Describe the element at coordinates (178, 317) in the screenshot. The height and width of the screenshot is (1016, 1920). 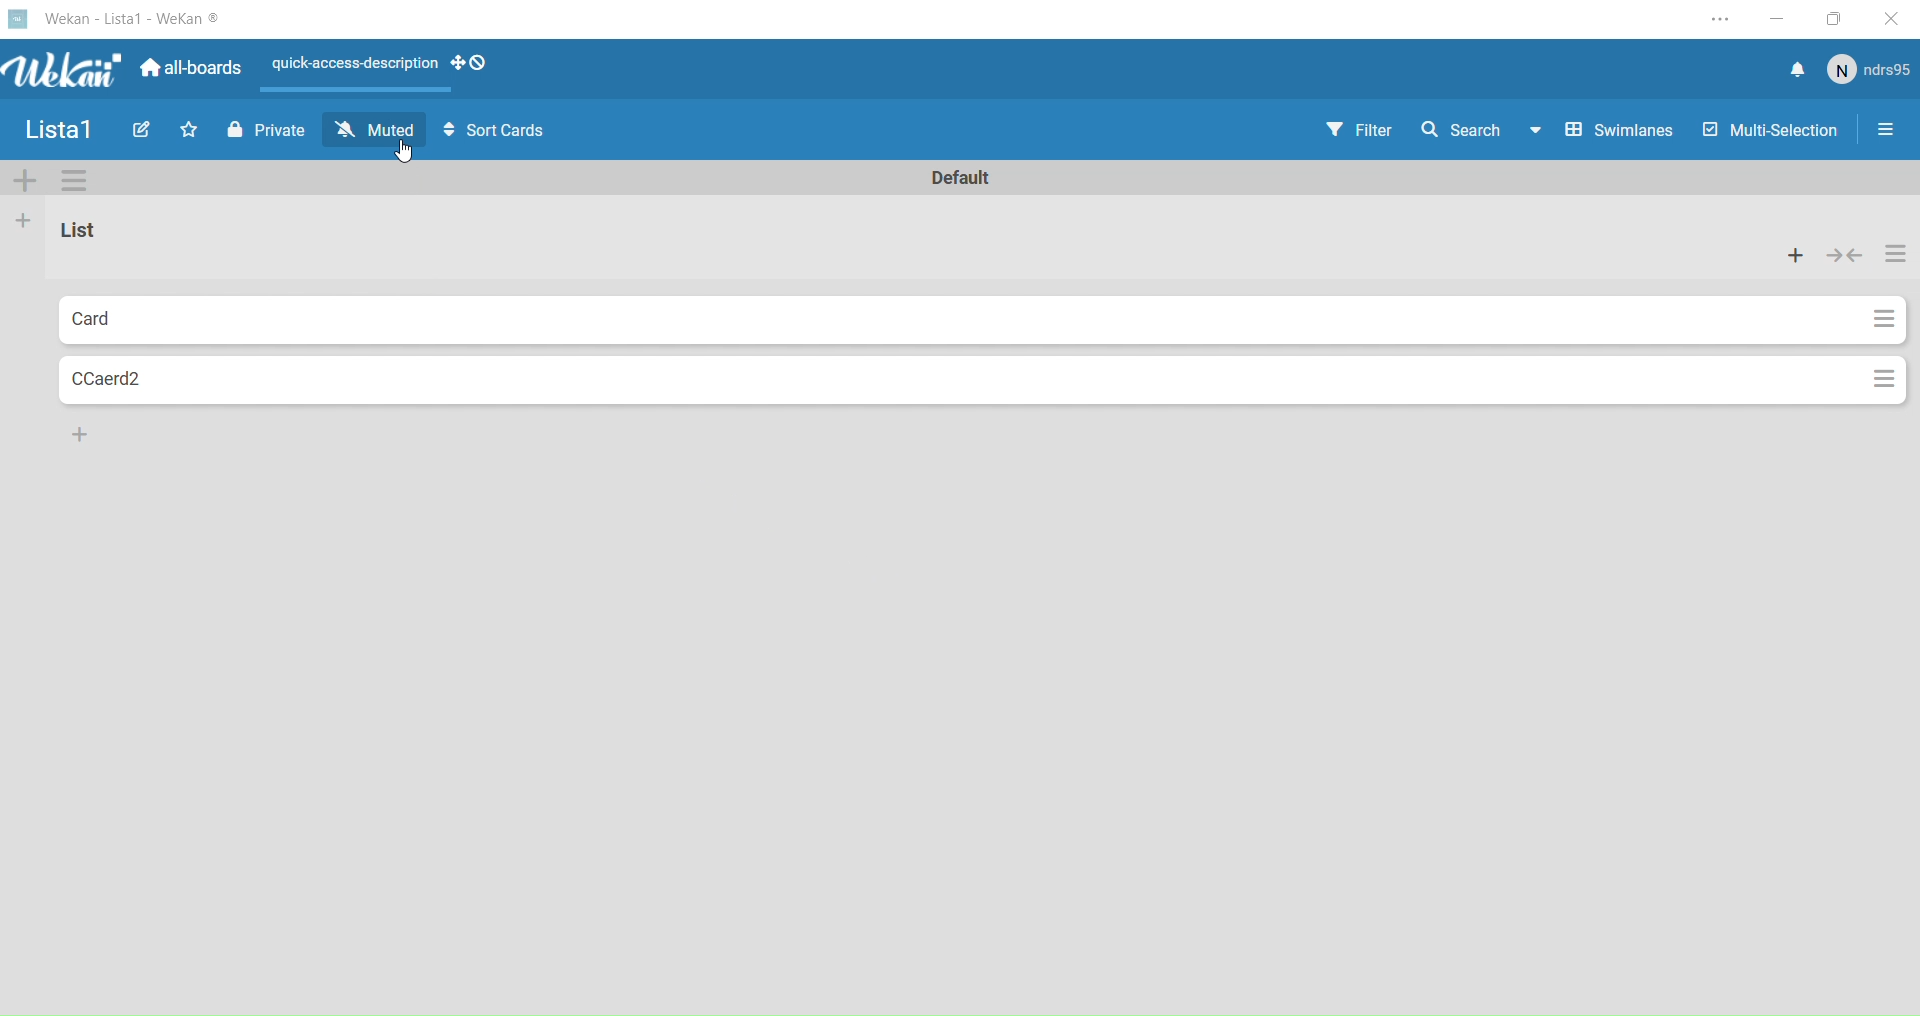
I see `Card` at that location.